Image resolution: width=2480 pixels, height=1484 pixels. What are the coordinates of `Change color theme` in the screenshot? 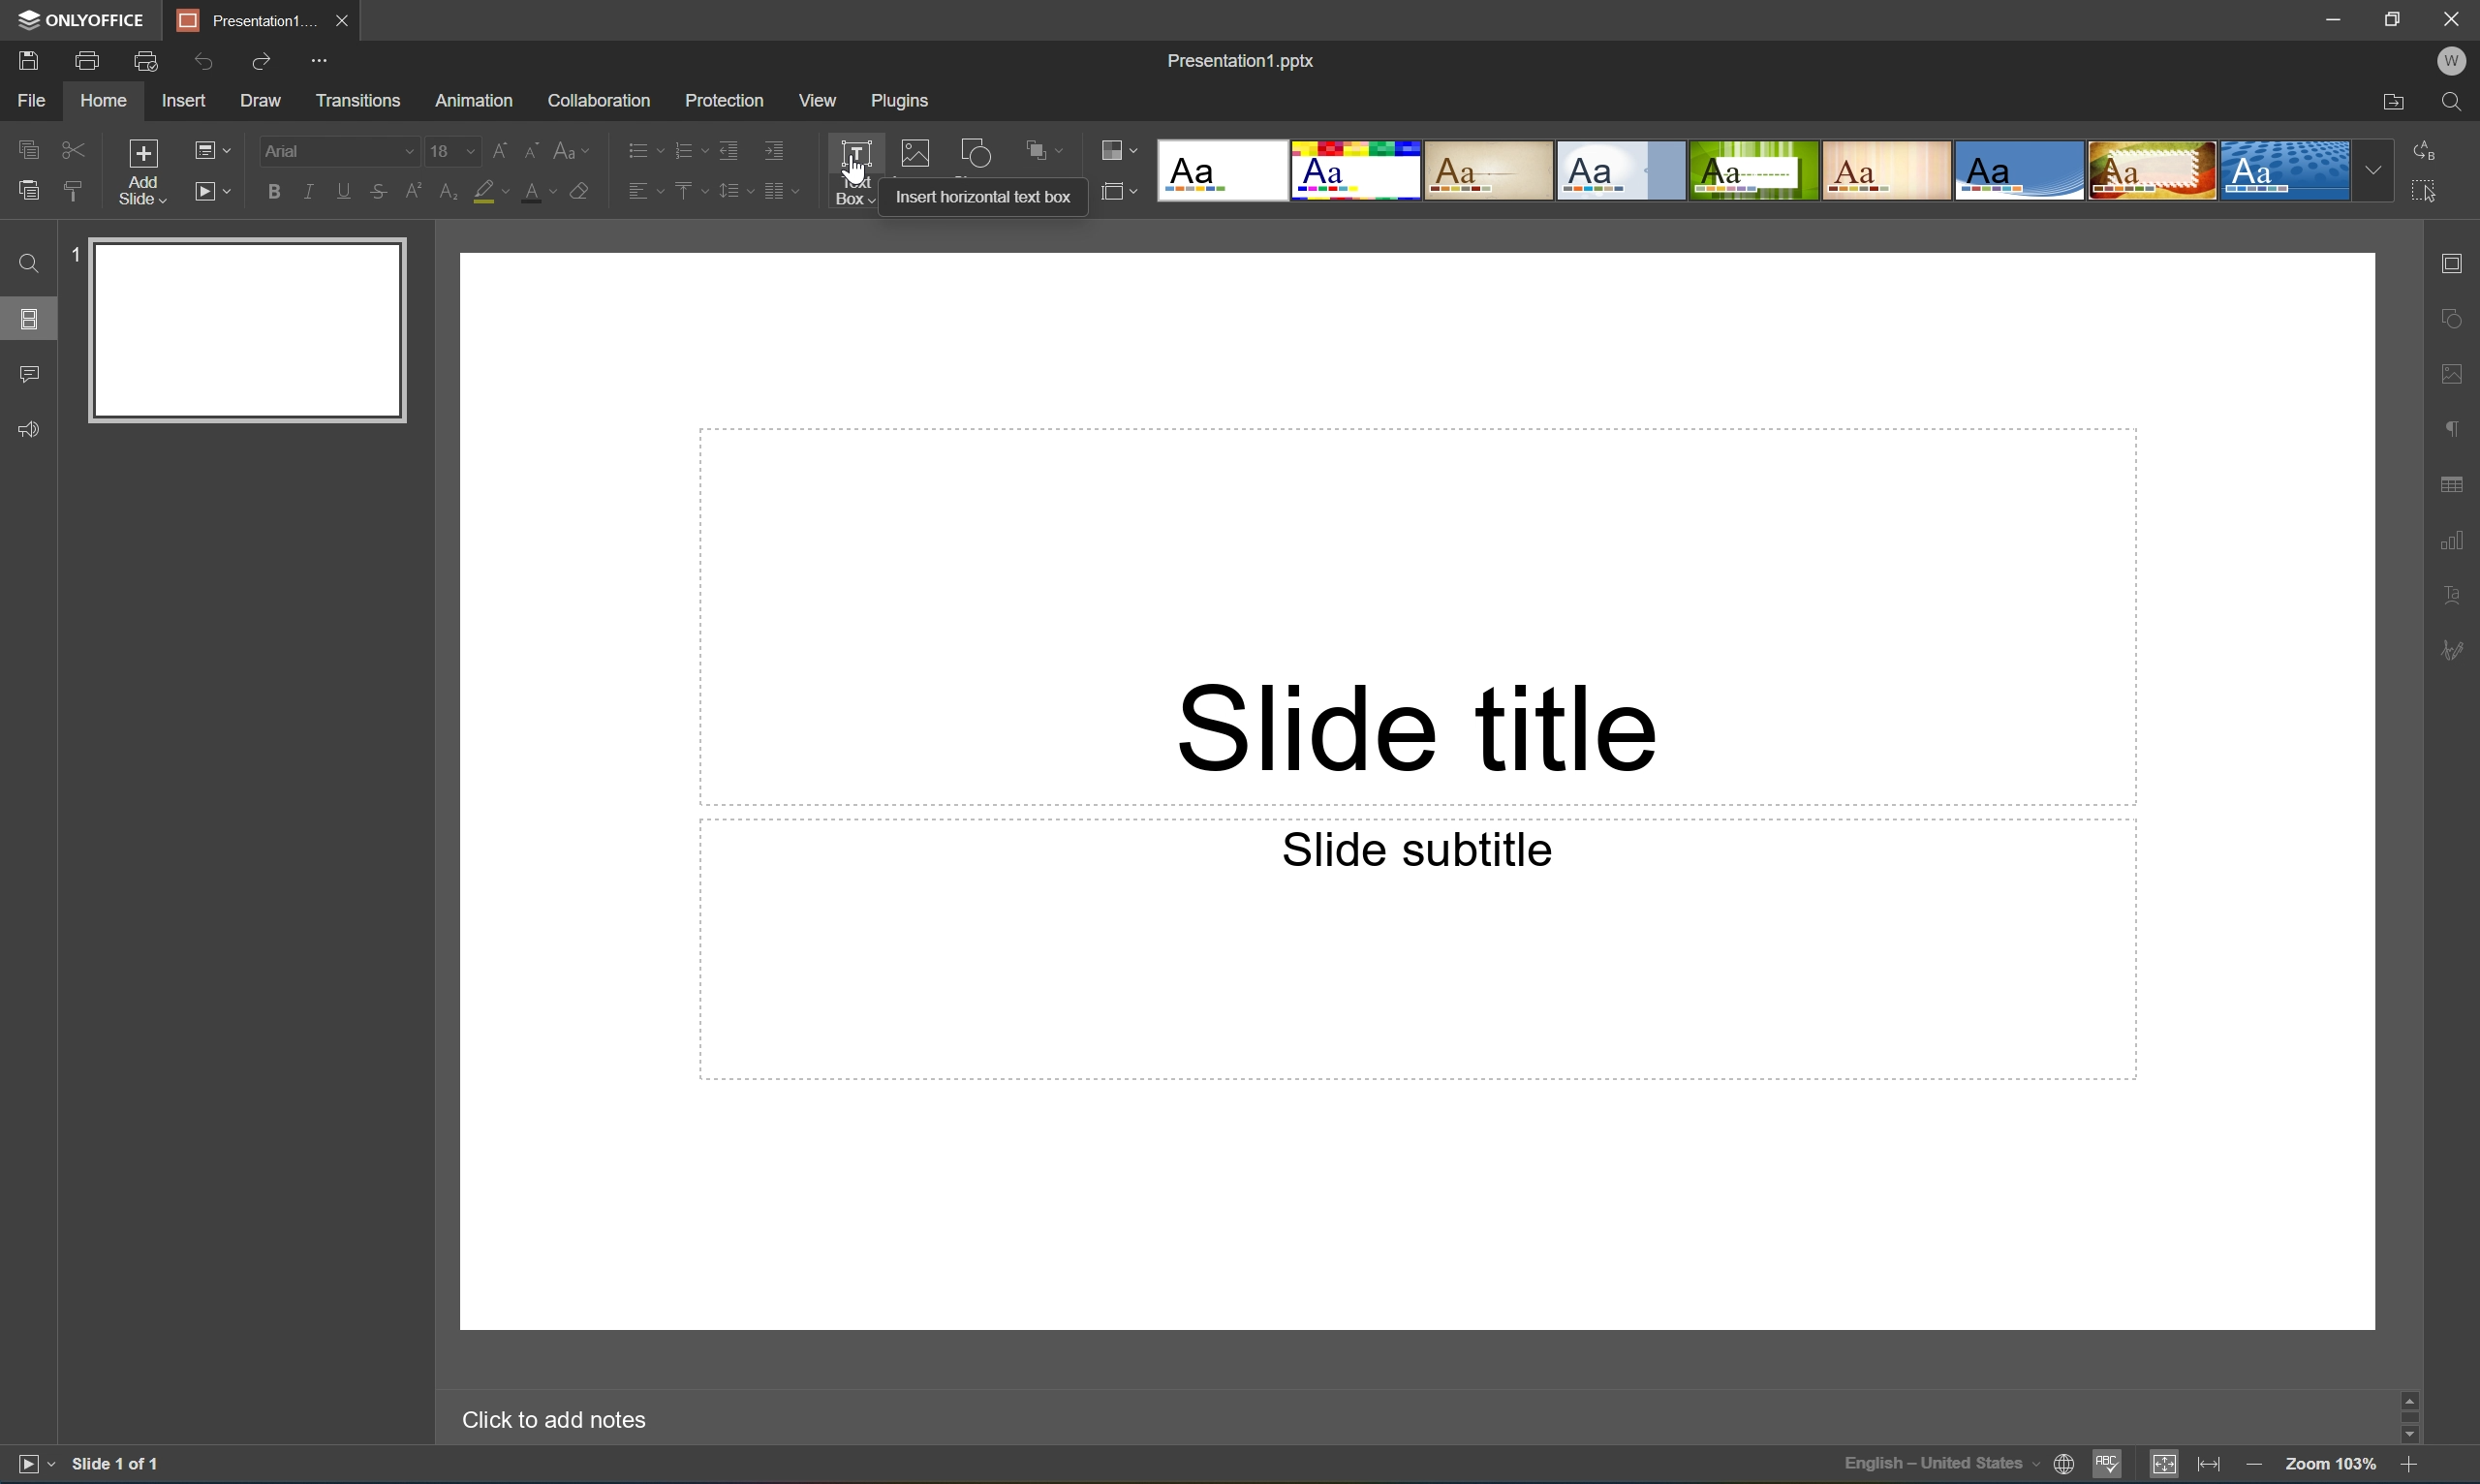 It's located at (1119, 152).